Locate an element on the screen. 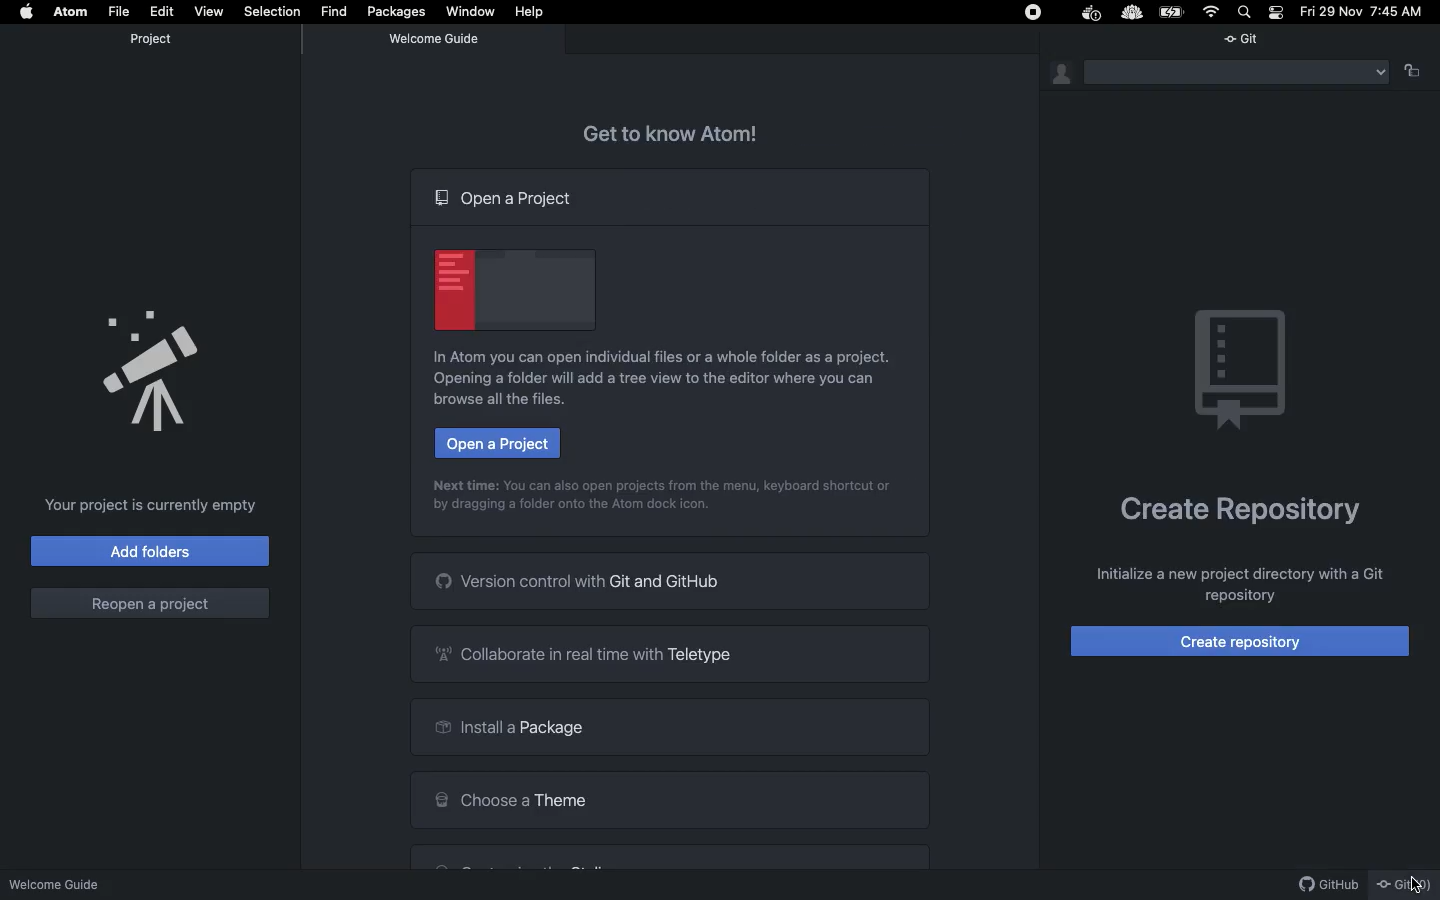 The width and height of the screenshot is (1440, 900). Menu is located at coordinates (1237, 73).